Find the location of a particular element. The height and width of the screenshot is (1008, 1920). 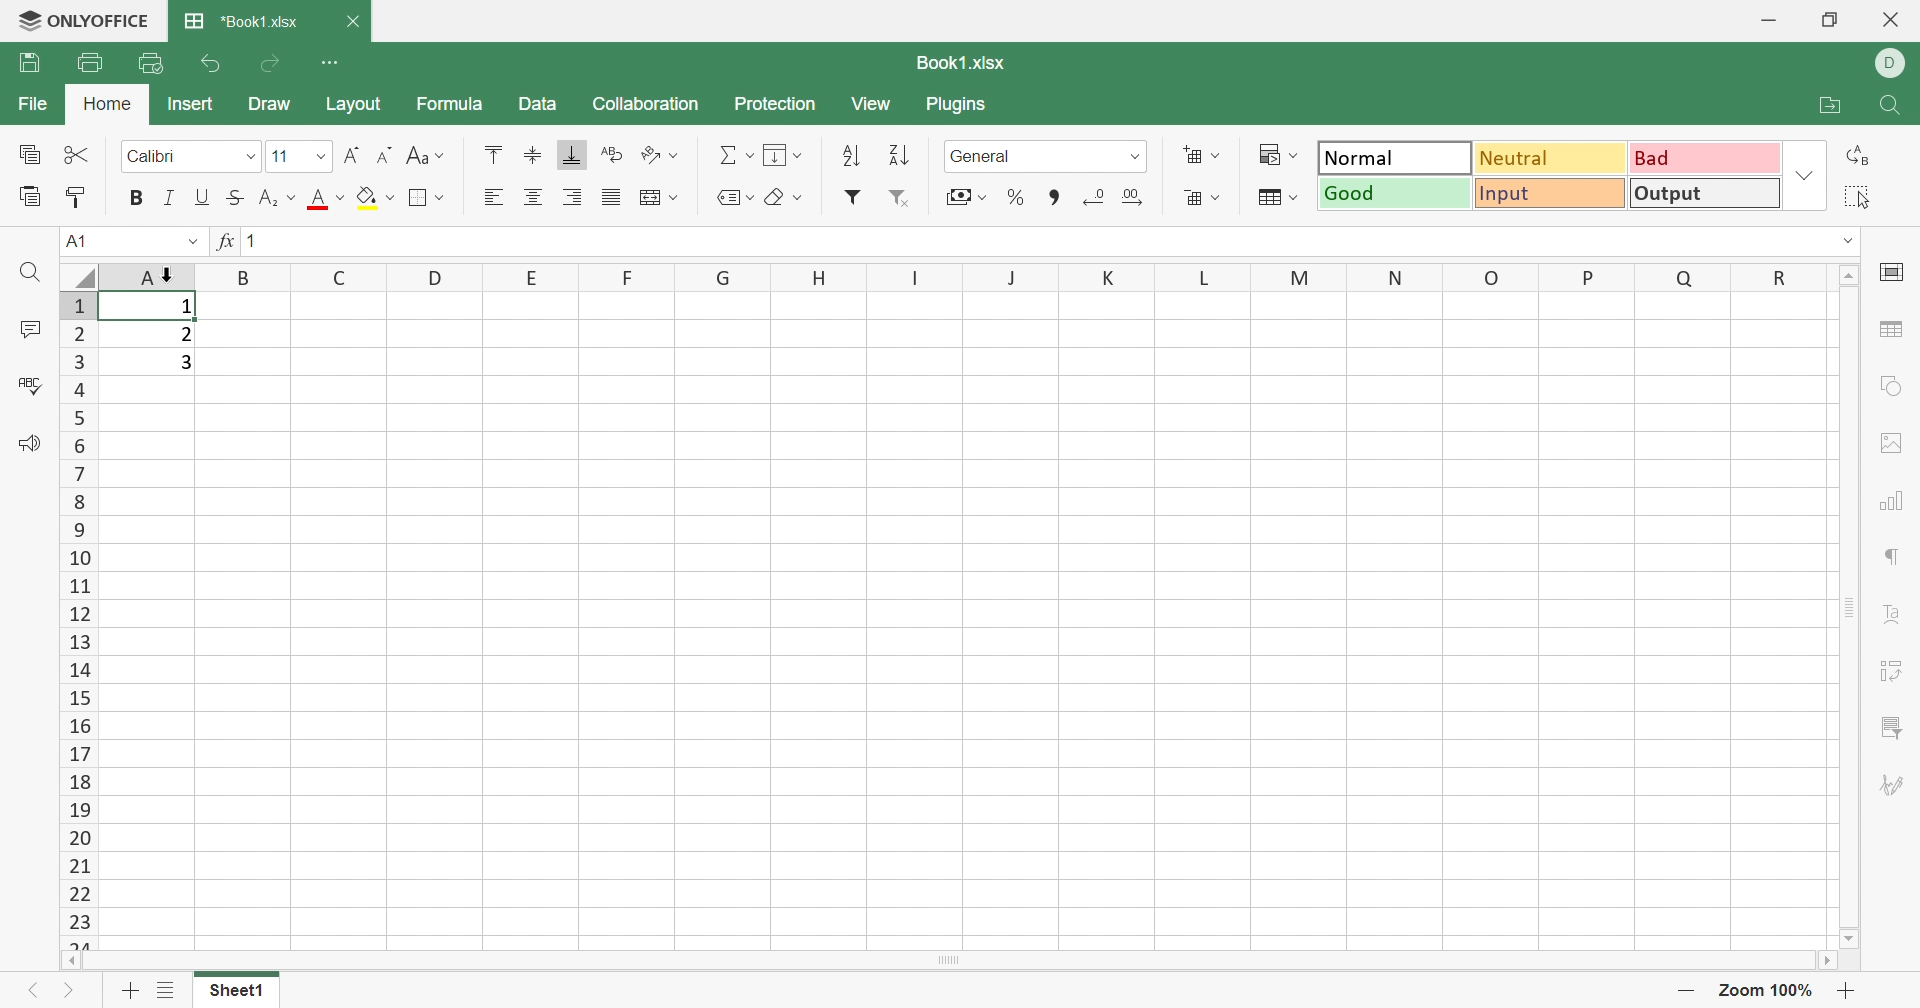

Align left is located at coordinates (493, 197).